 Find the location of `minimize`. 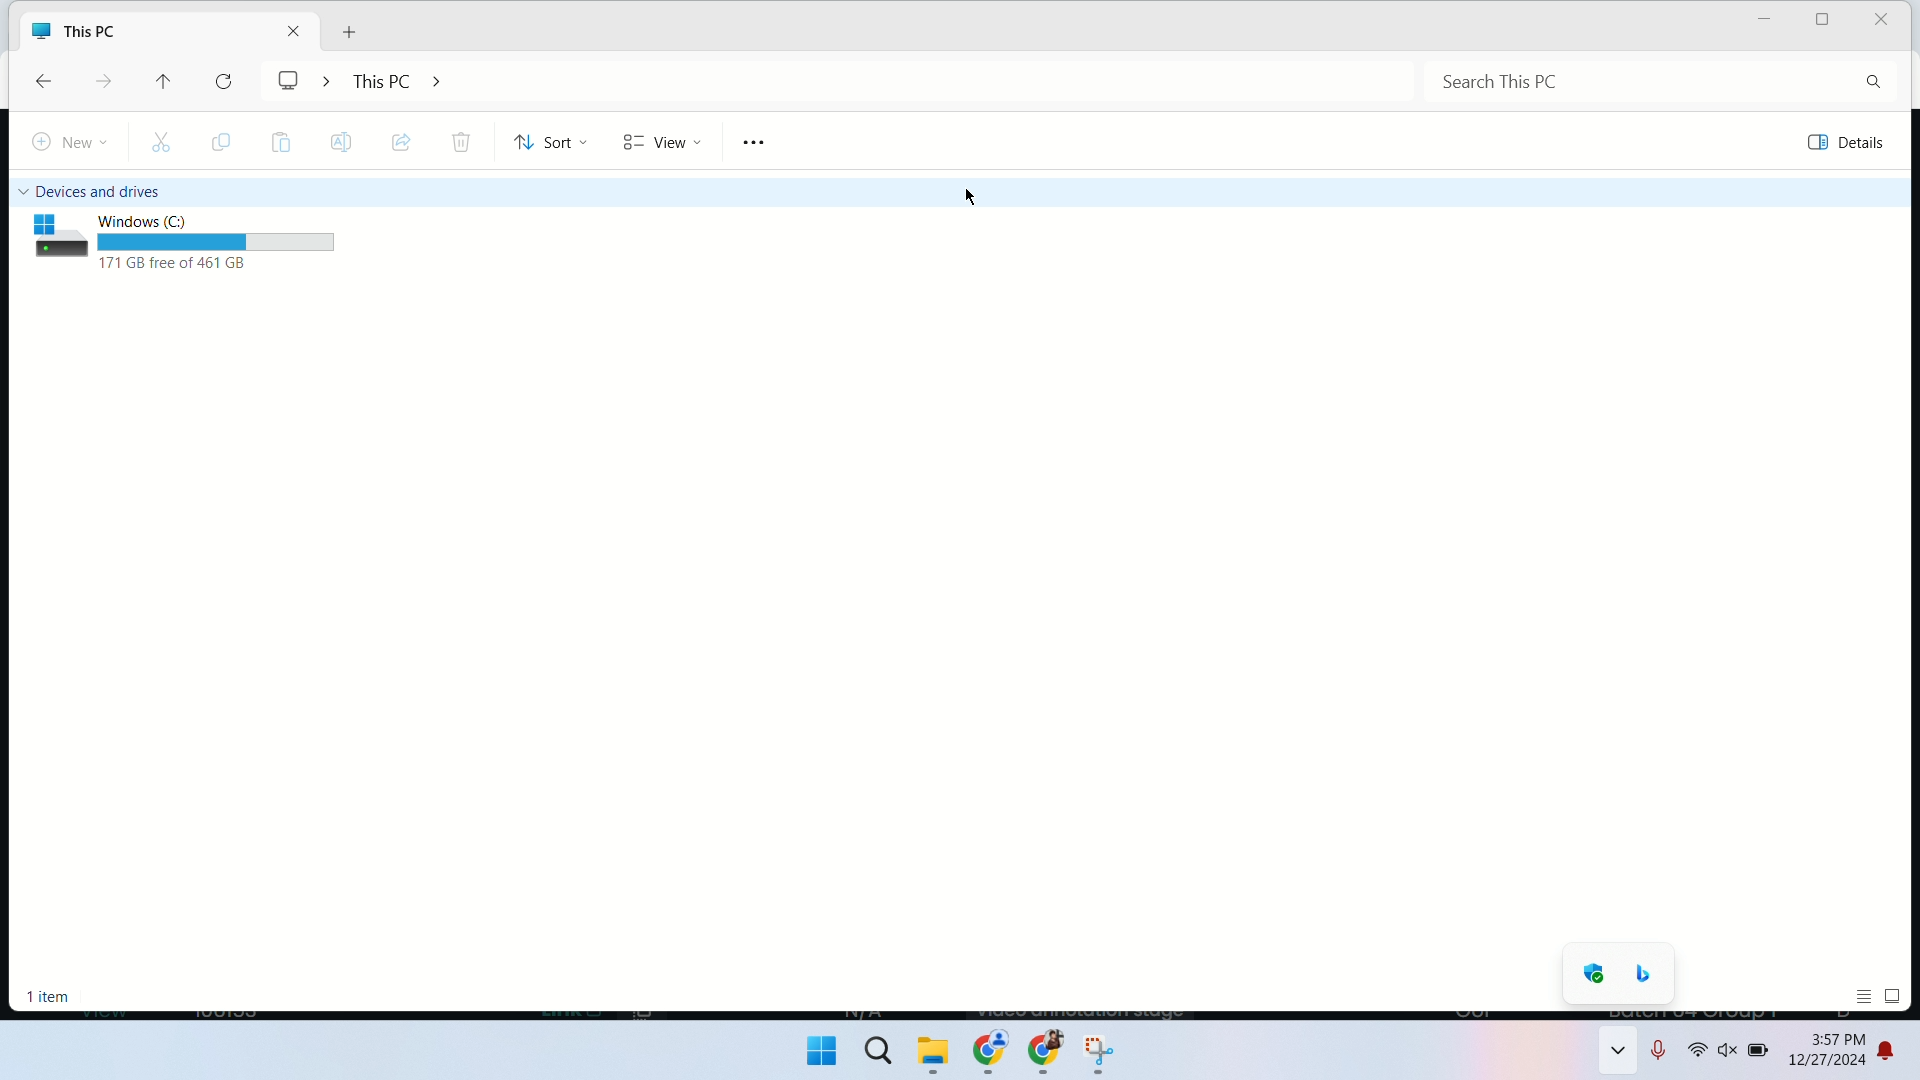

minimize is located at coordinates (1772, 15).